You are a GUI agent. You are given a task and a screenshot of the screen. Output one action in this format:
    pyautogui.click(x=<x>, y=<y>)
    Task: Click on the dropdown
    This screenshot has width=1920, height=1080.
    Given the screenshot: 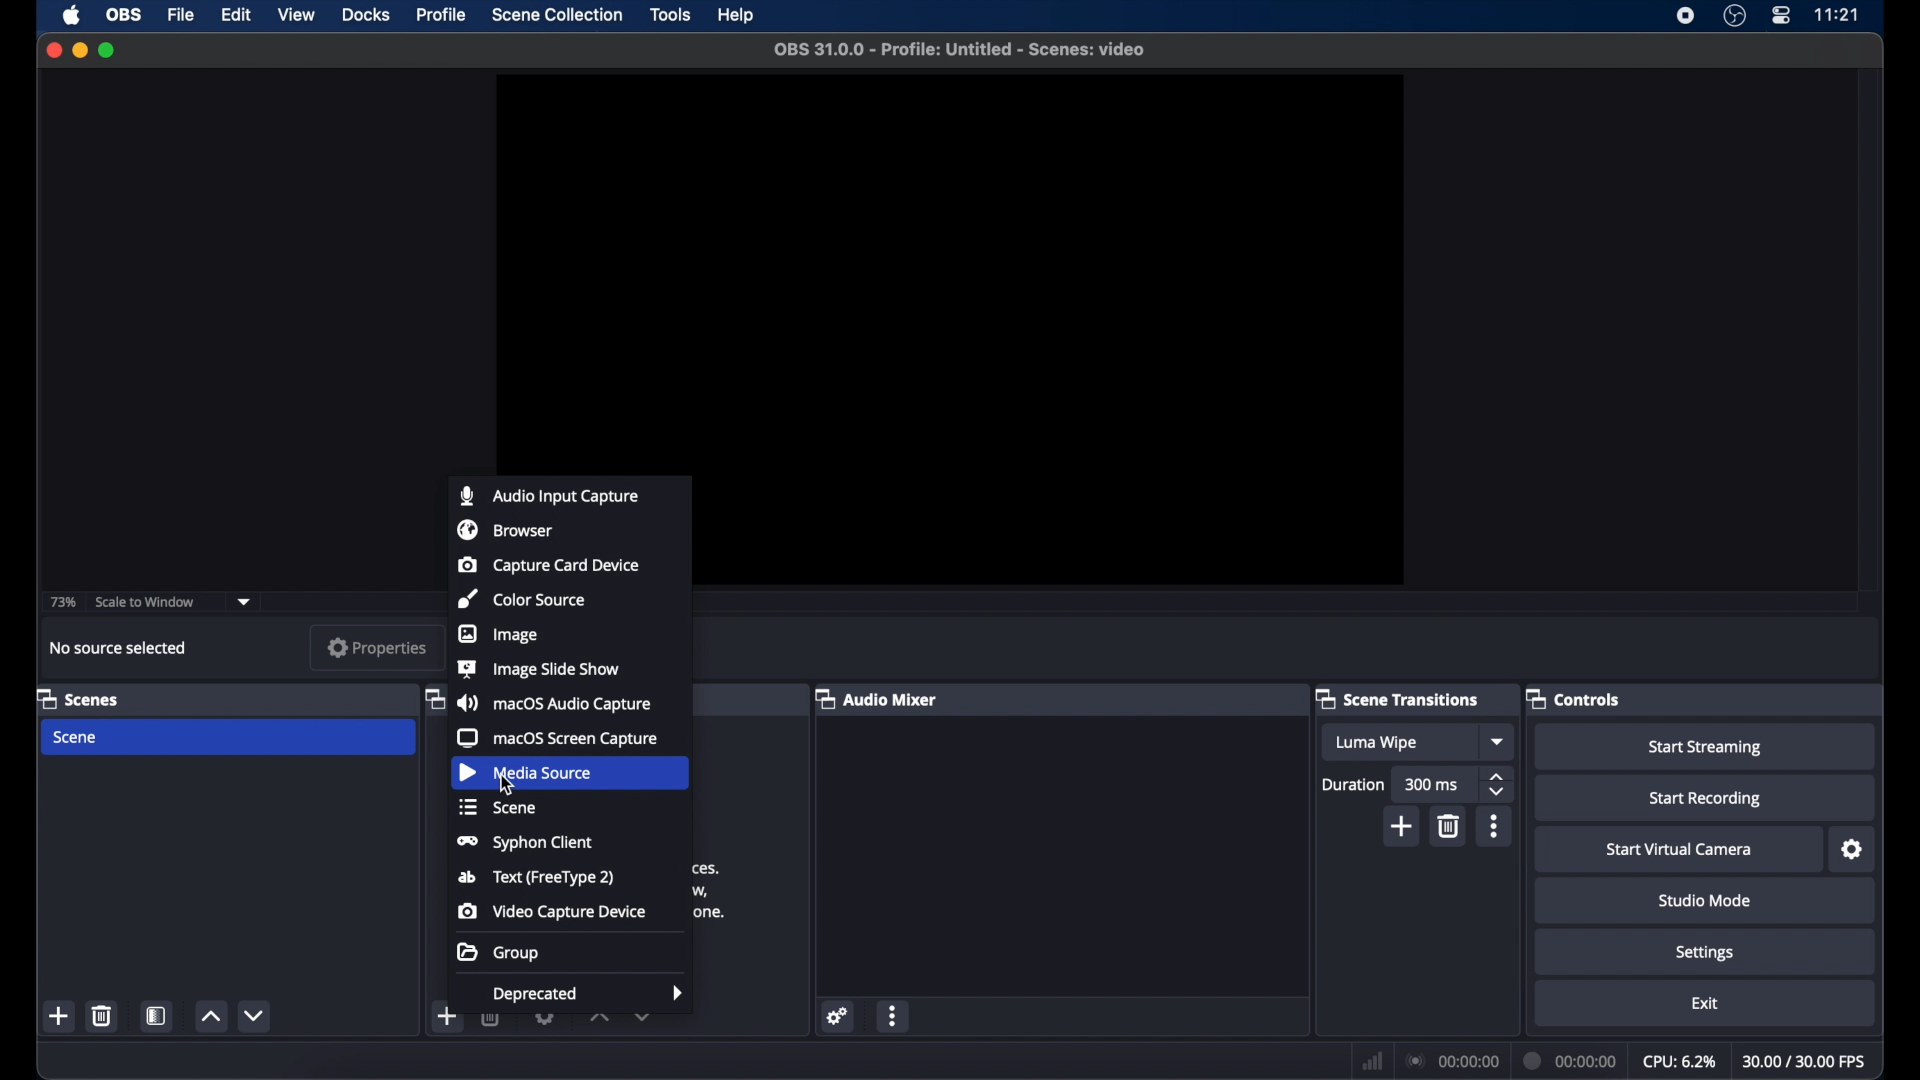 What is the action you would take?
    pyautogui.click(x=644, y=1015)
    